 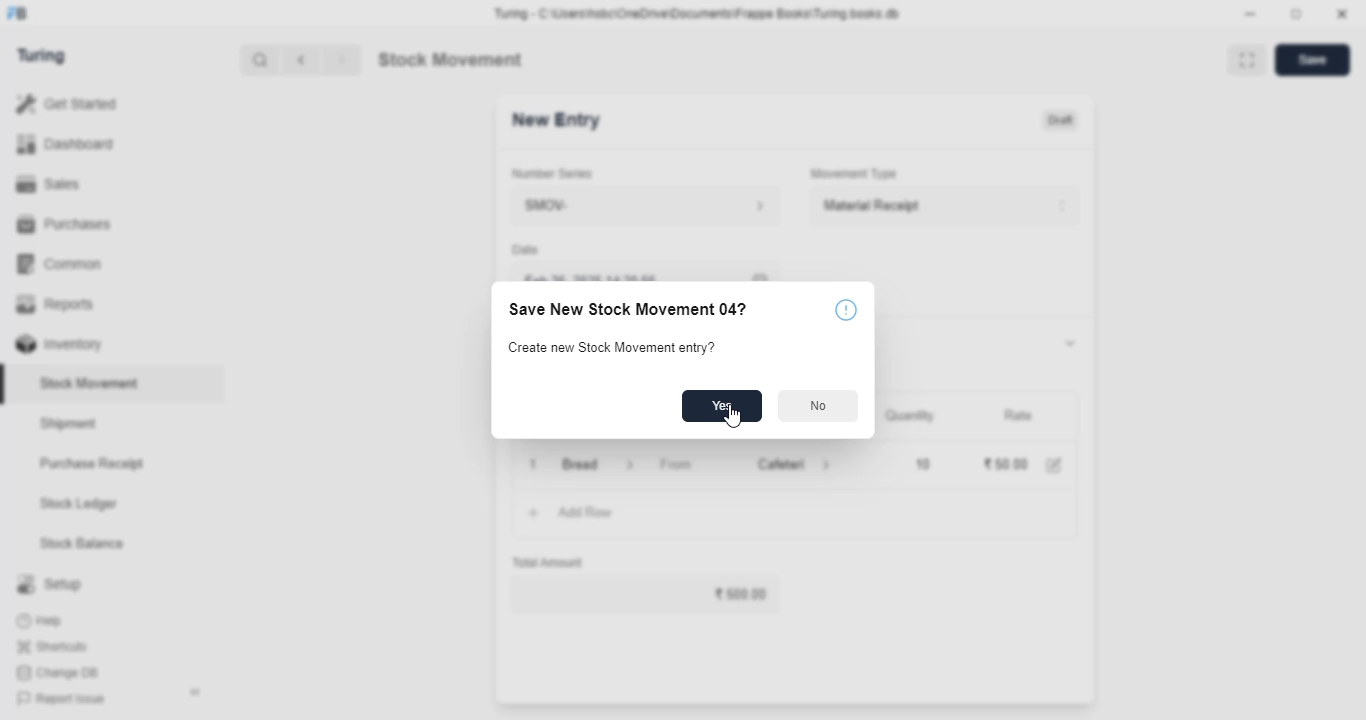 What do you see at coordinates (676, 464) in the screenshot?
I see `from` at bounding box center [676, 464].